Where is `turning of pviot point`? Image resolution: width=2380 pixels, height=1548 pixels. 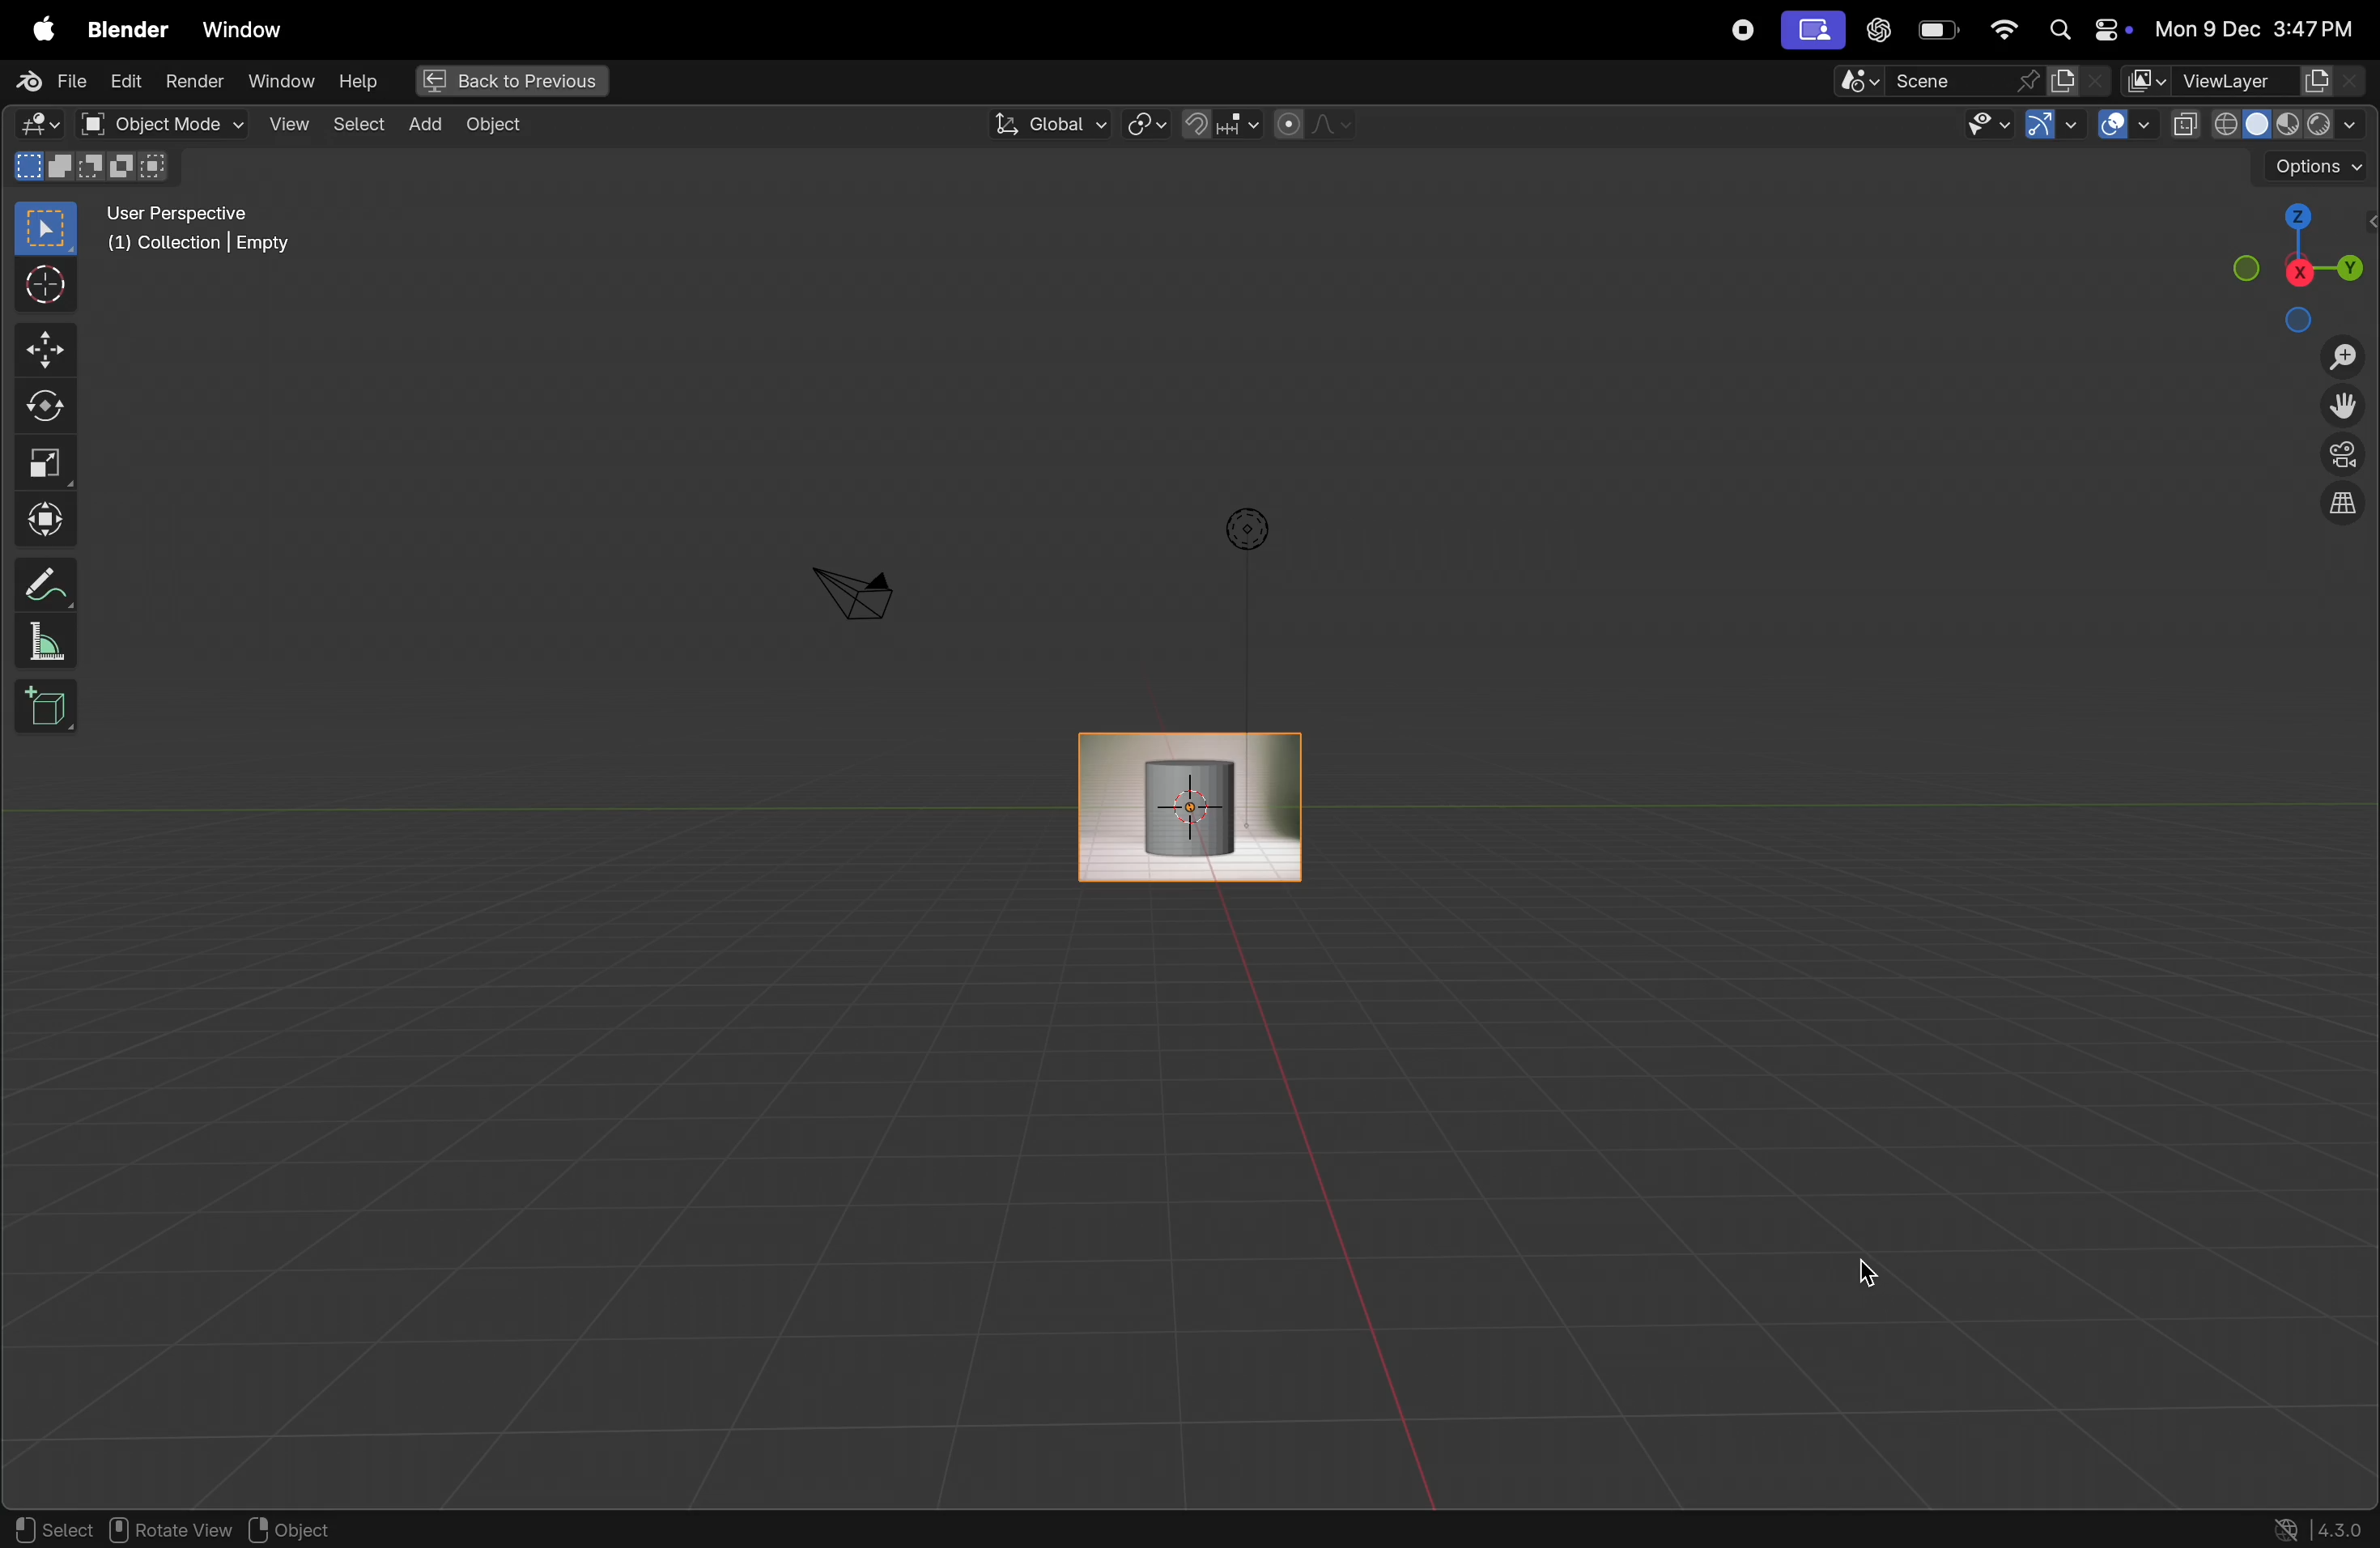 turning of pviot point is located at coordinates (1147, 122).